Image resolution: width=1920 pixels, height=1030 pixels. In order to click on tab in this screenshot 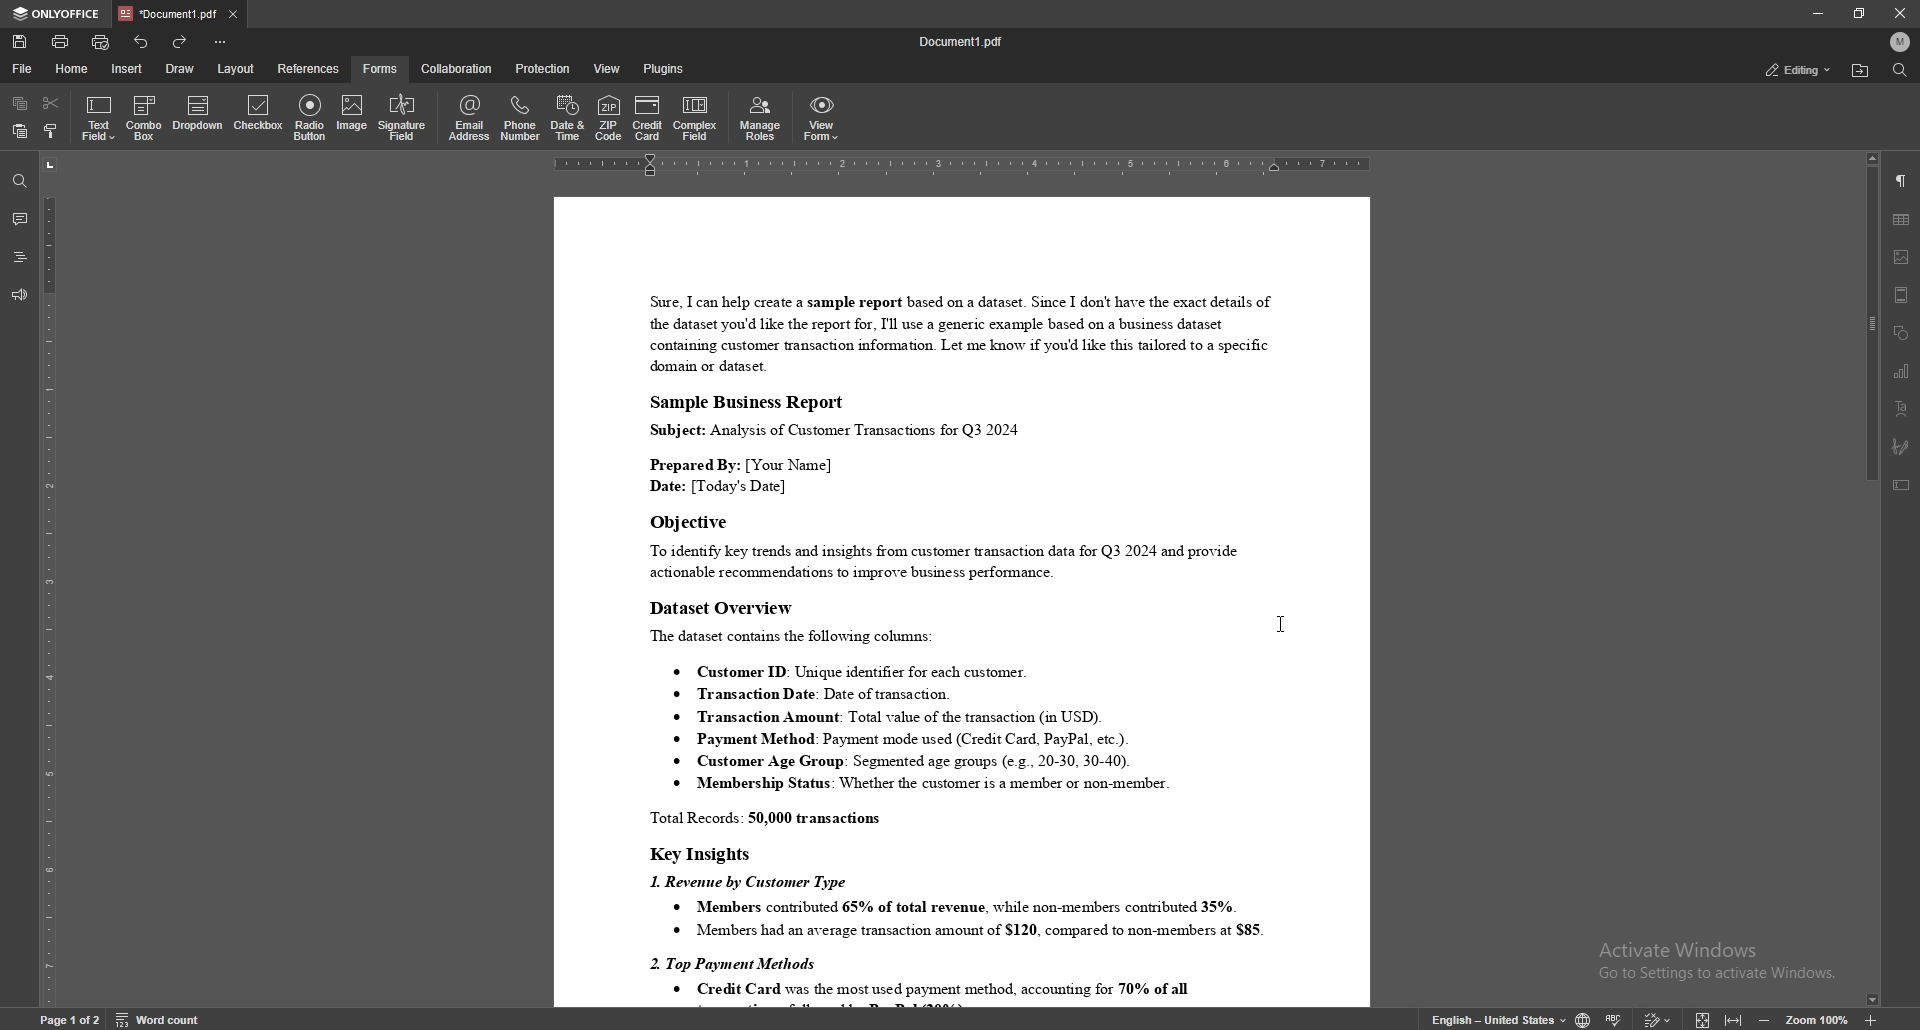, I will do `click(169, 13)`.